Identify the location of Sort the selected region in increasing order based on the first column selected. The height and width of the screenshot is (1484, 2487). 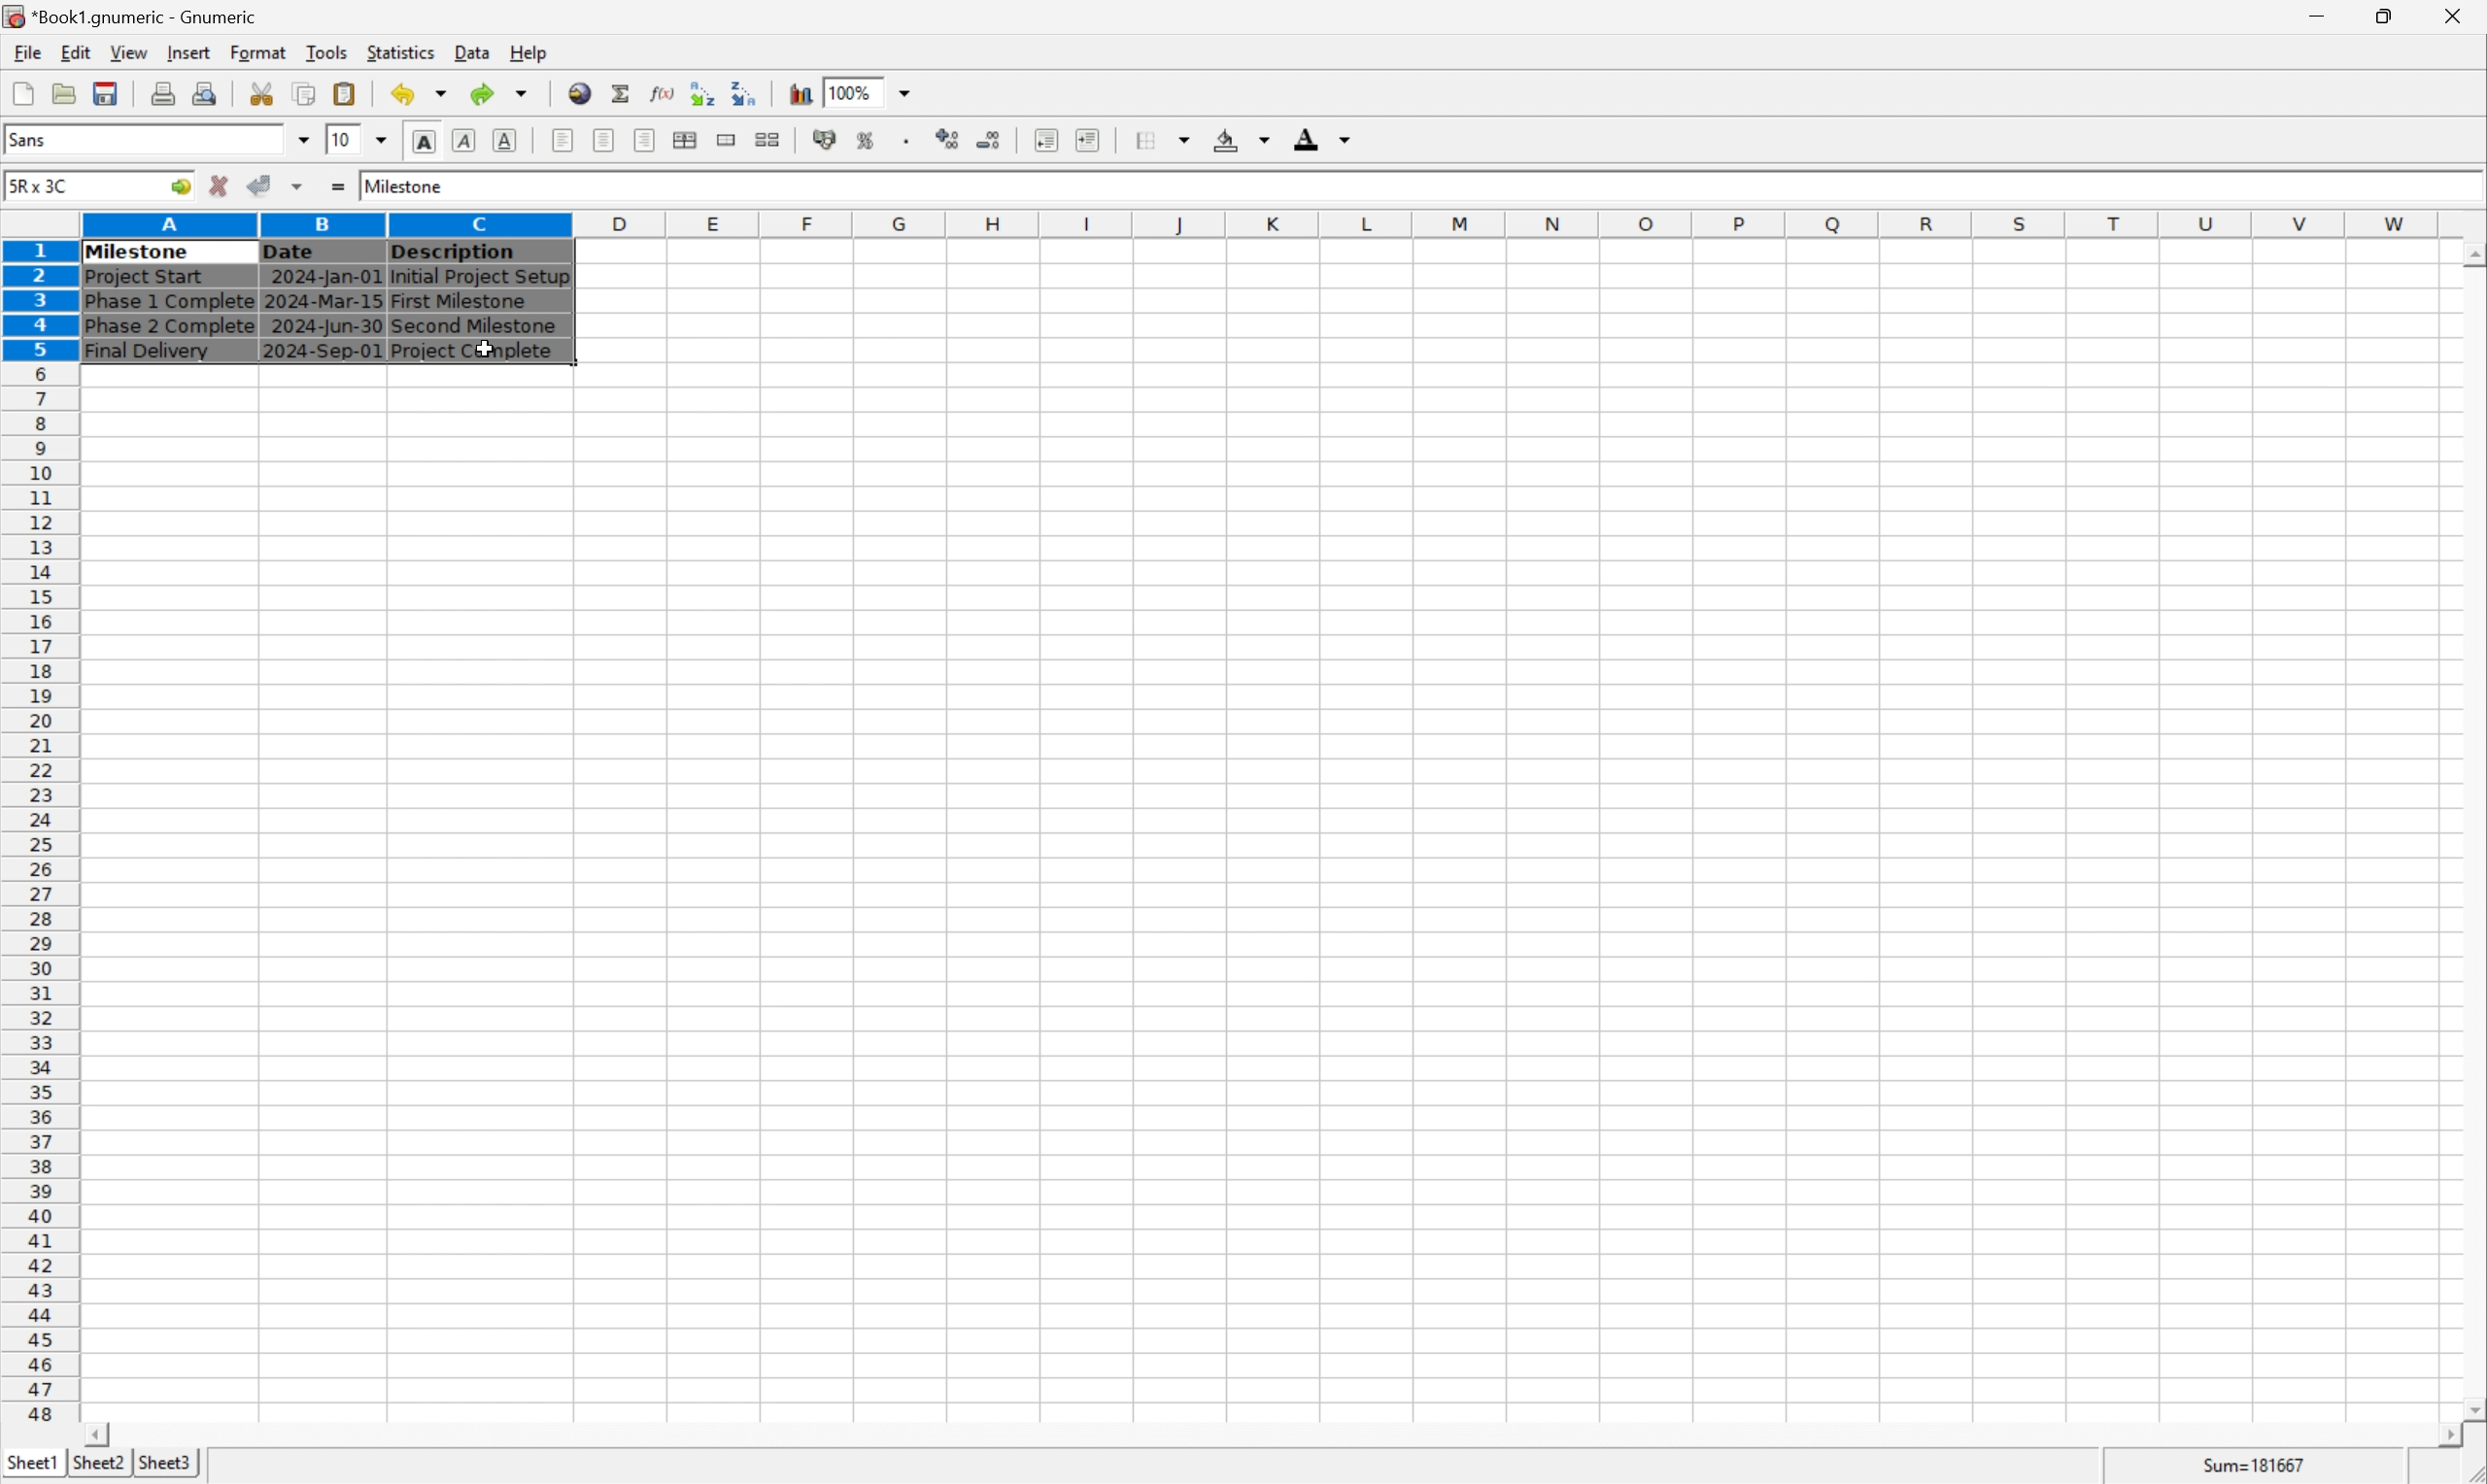
(698, 93).